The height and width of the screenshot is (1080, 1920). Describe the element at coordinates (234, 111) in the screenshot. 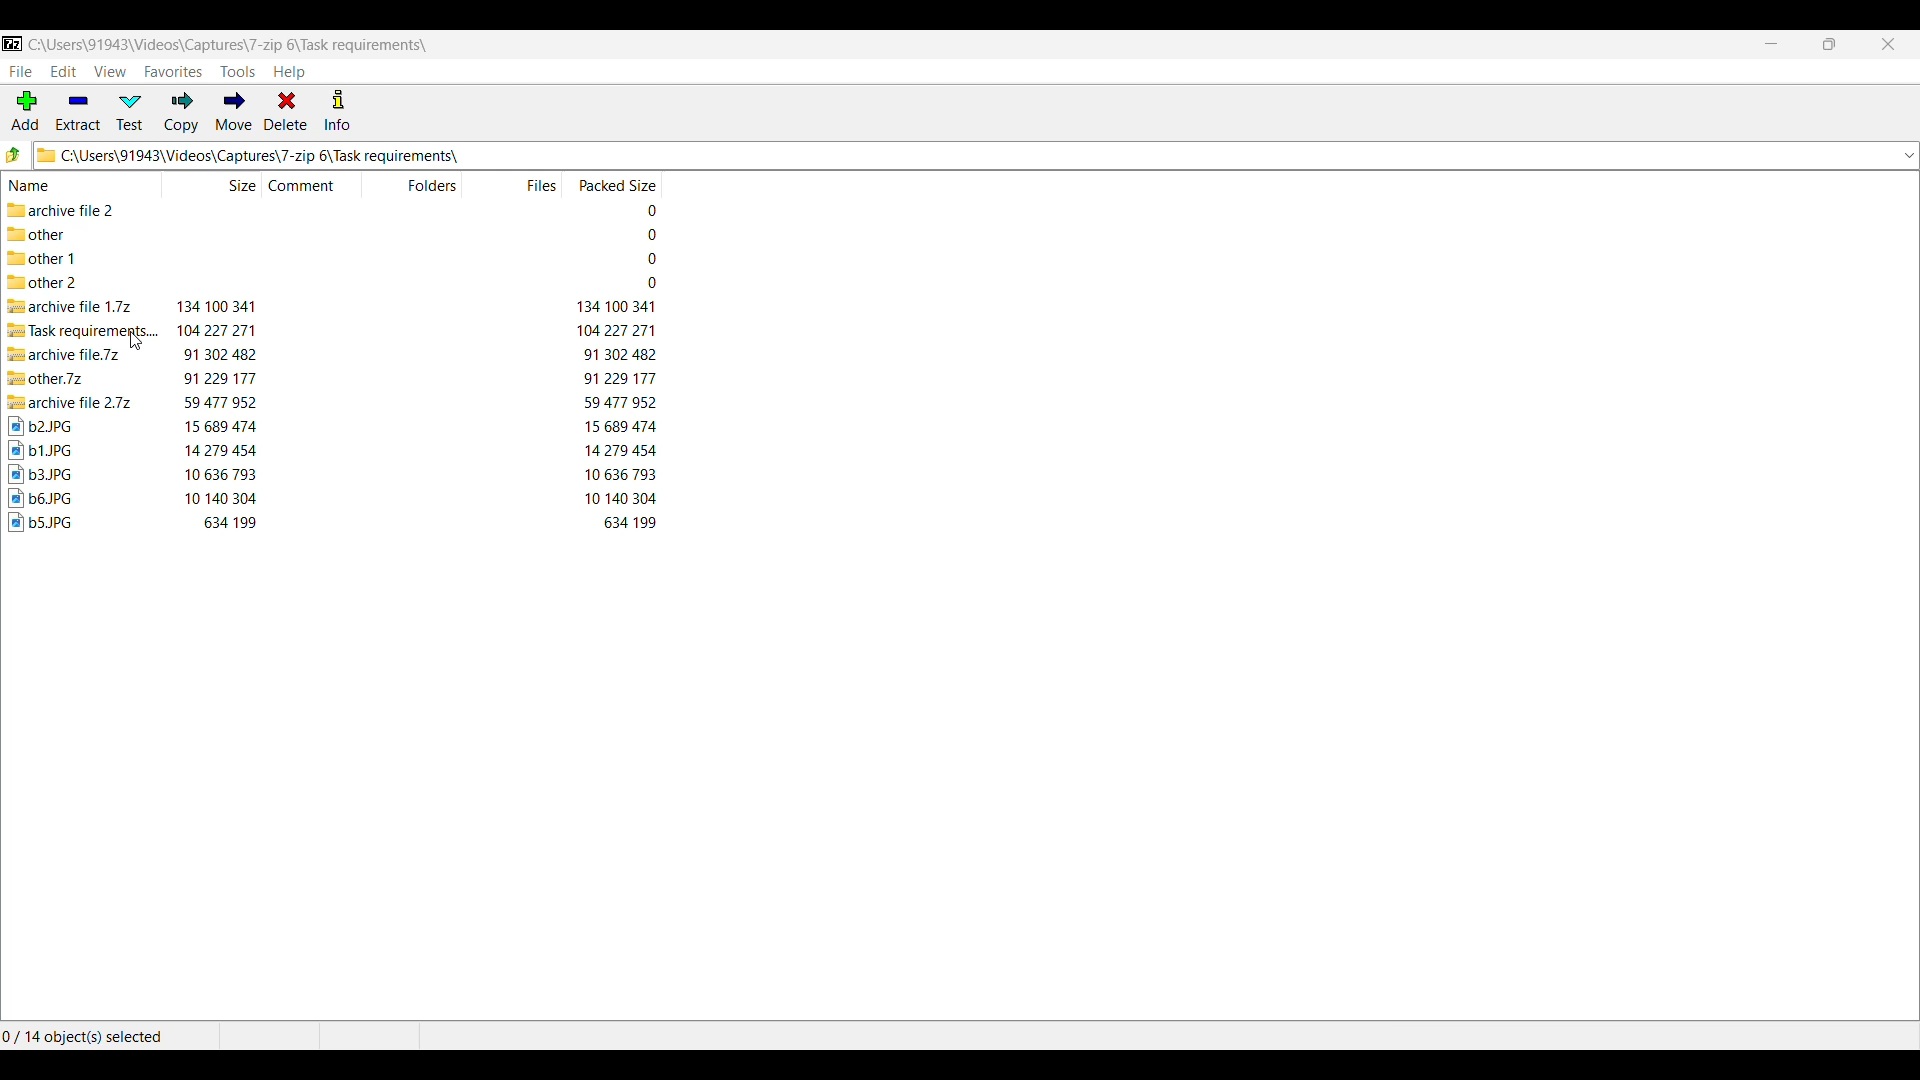

I see `Move` at that location.